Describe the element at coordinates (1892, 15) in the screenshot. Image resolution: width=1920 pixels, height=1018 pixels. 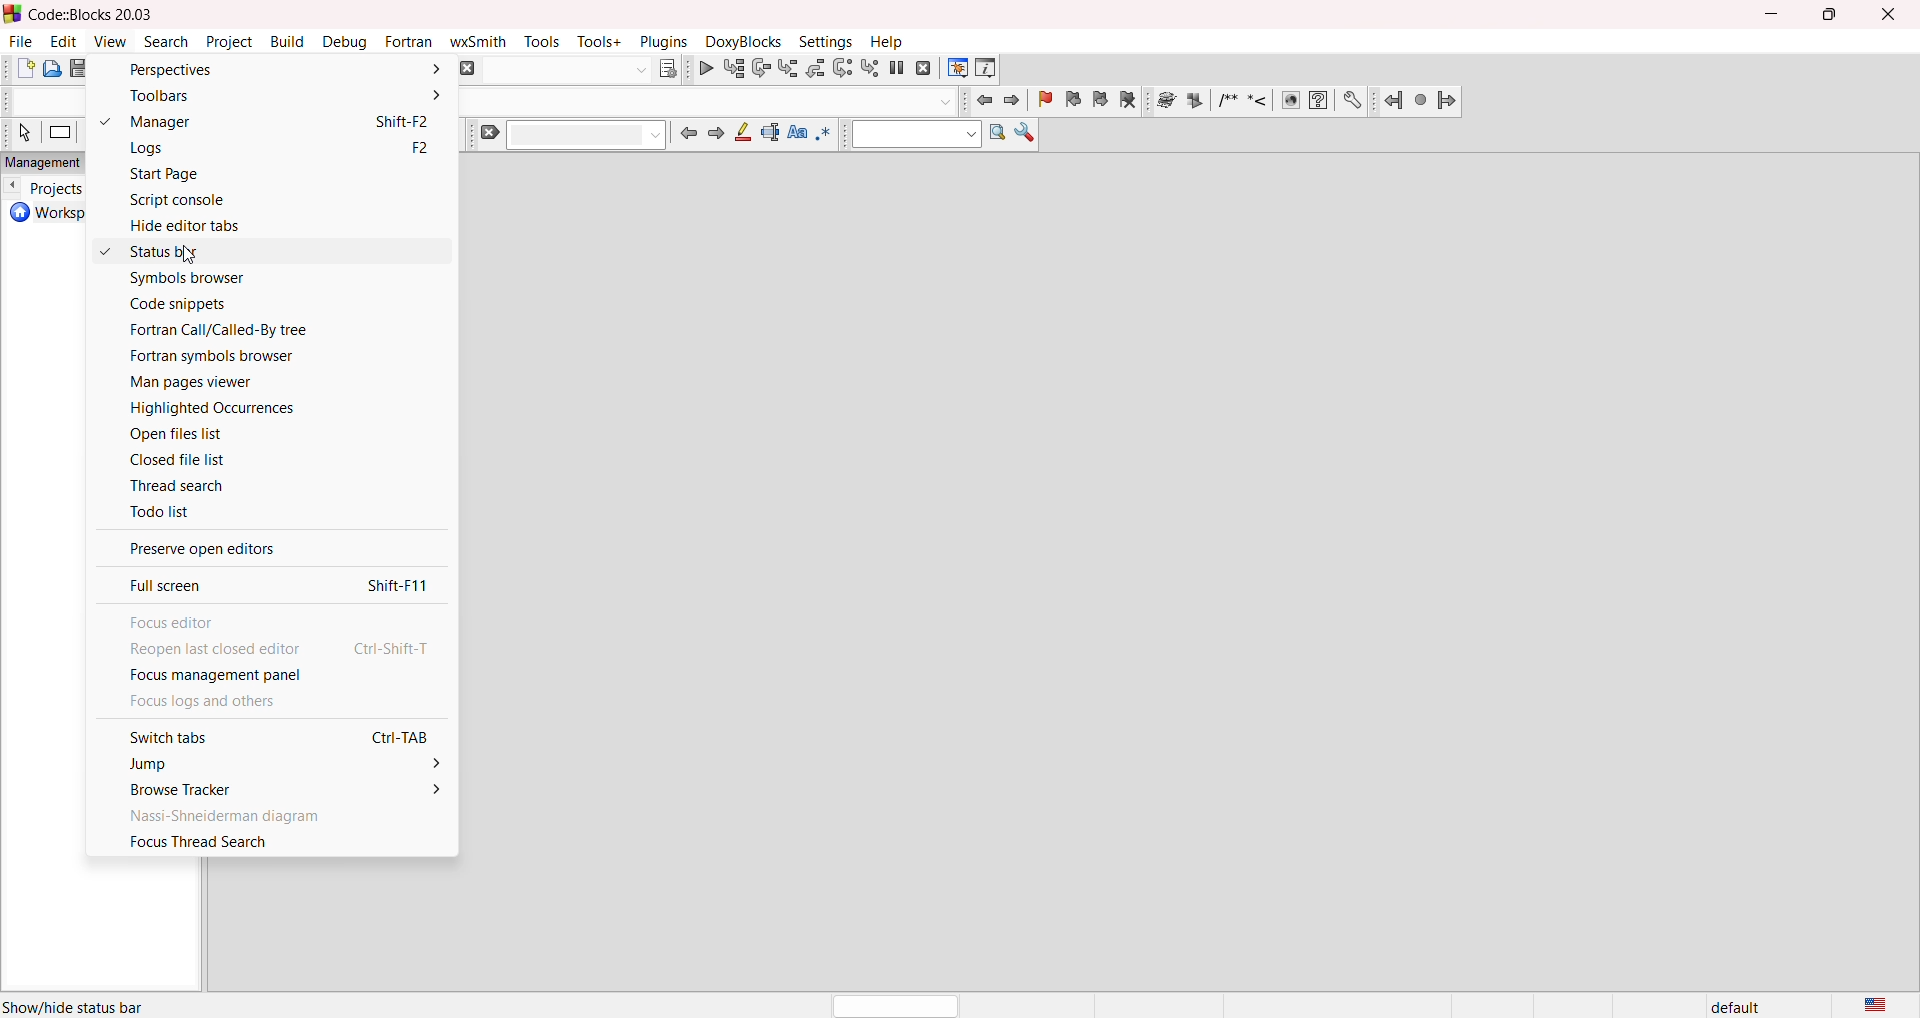
I see `close` at that location.